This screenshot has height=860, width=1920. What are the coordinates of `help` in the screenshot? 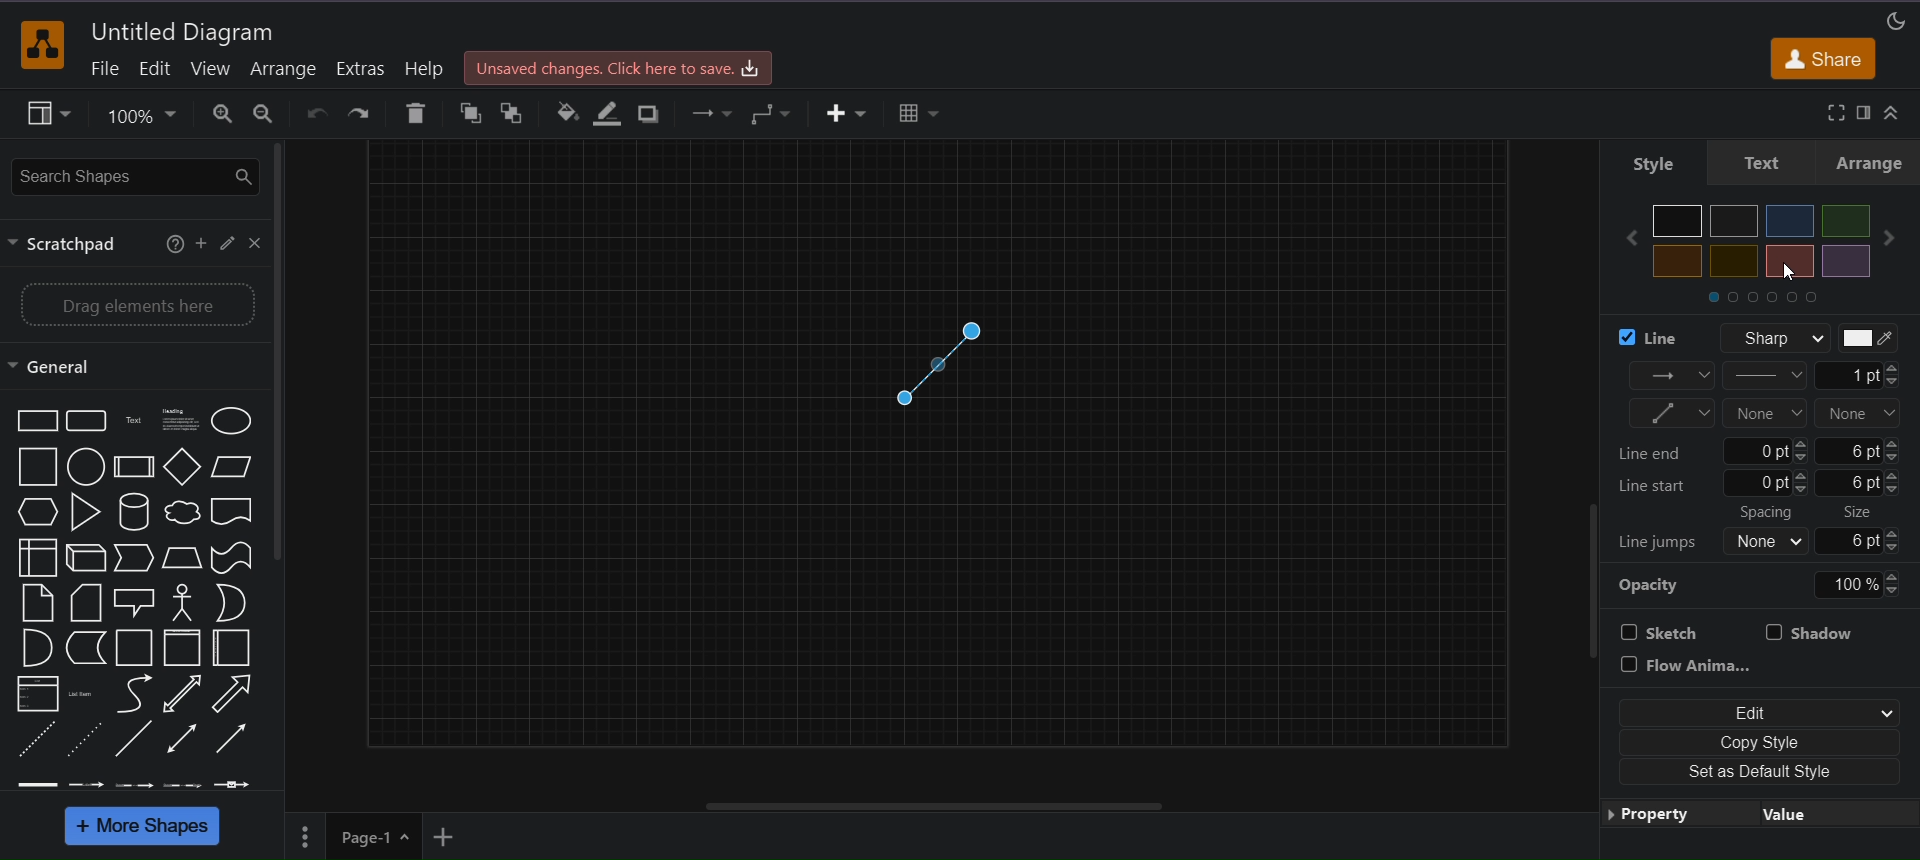 It's located at (424, 67).